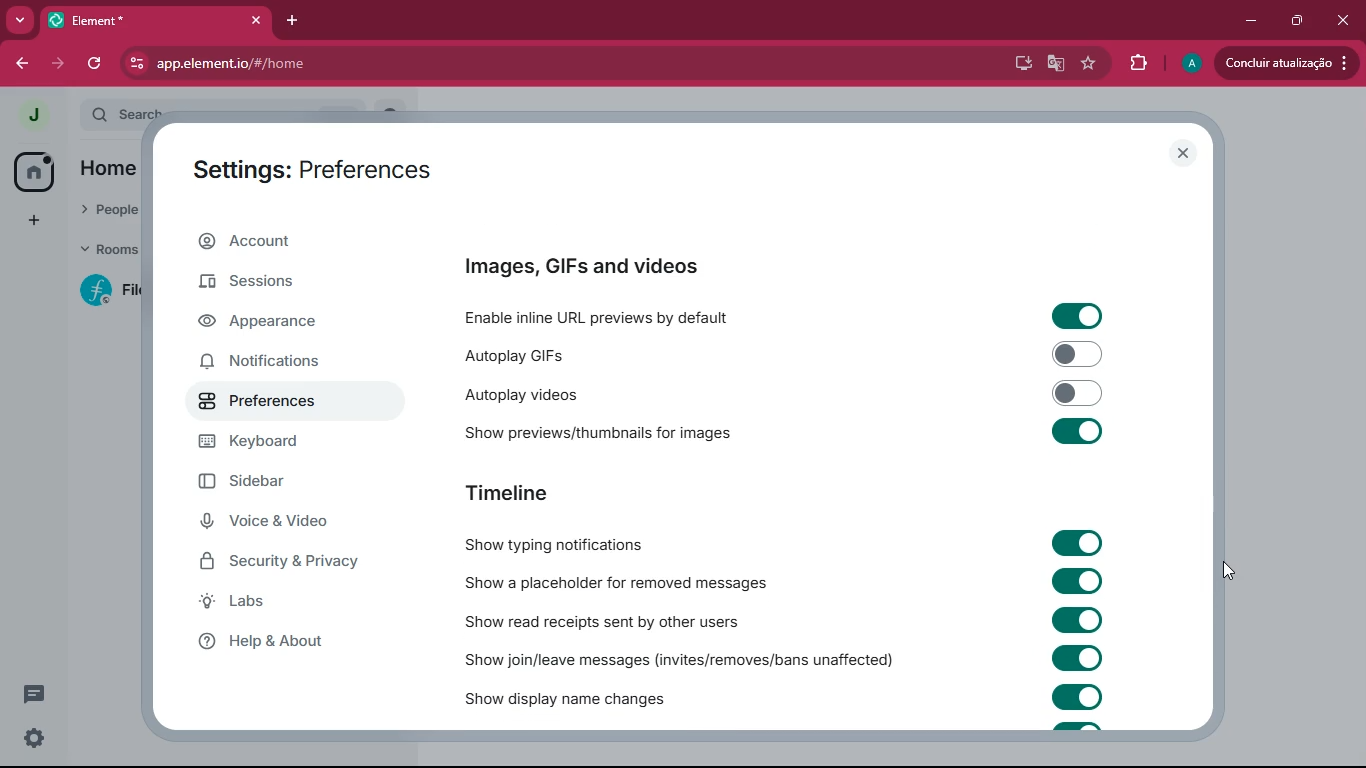  What do you see at coordinates (34, 694) in the screenshot?
I see `threads` at bounding box center [34, 694].